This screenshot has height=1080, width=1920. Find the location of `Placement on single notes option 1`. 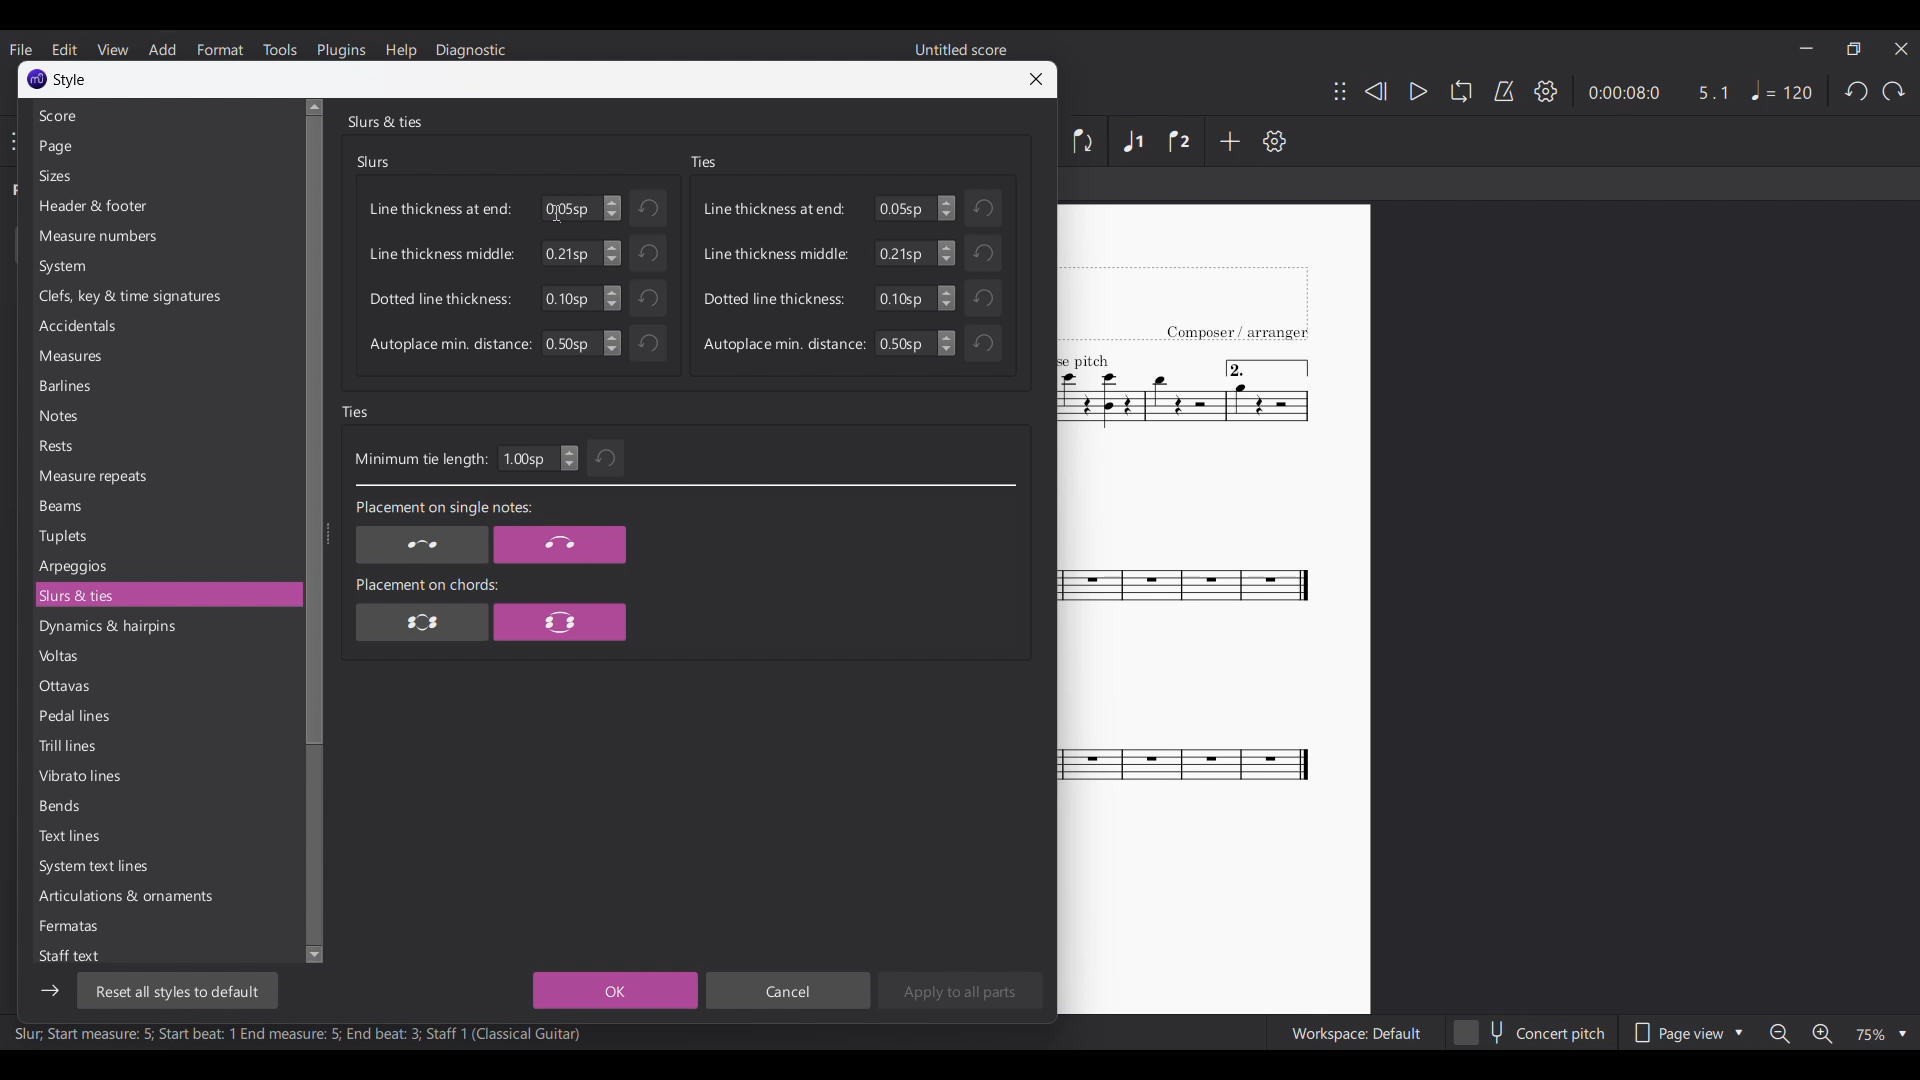

Placement on single notes option 1 is located at coordinates (421, 545).